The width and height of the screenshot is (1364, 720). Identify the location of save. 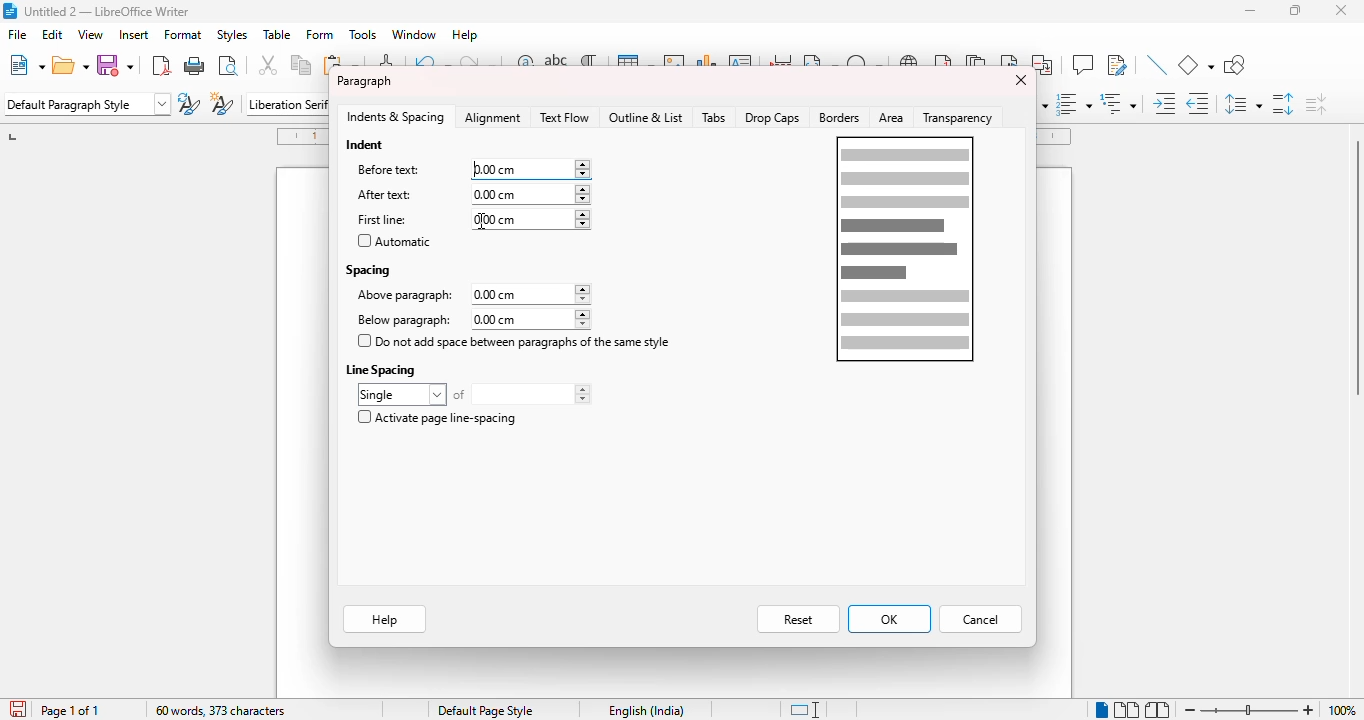
(118, 65).